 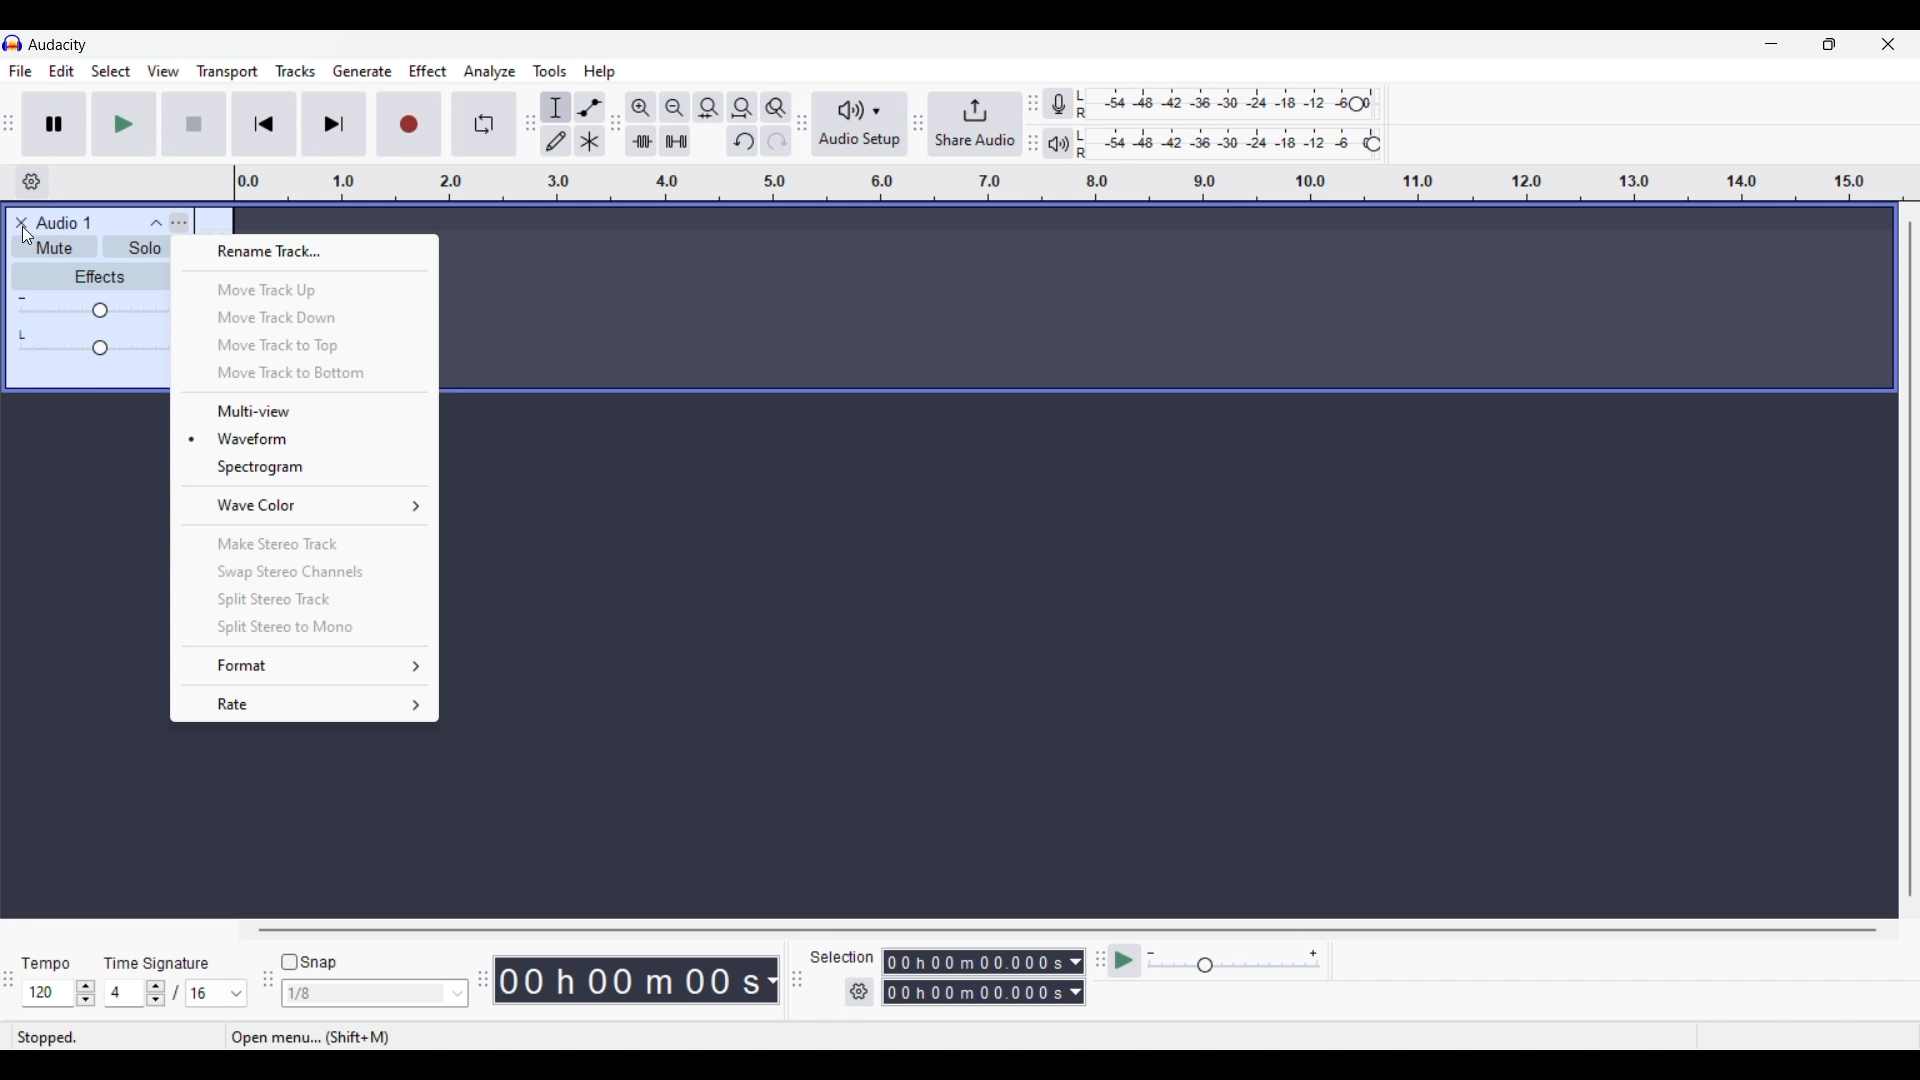 I want to click on slider, so click(x=98, y=350).